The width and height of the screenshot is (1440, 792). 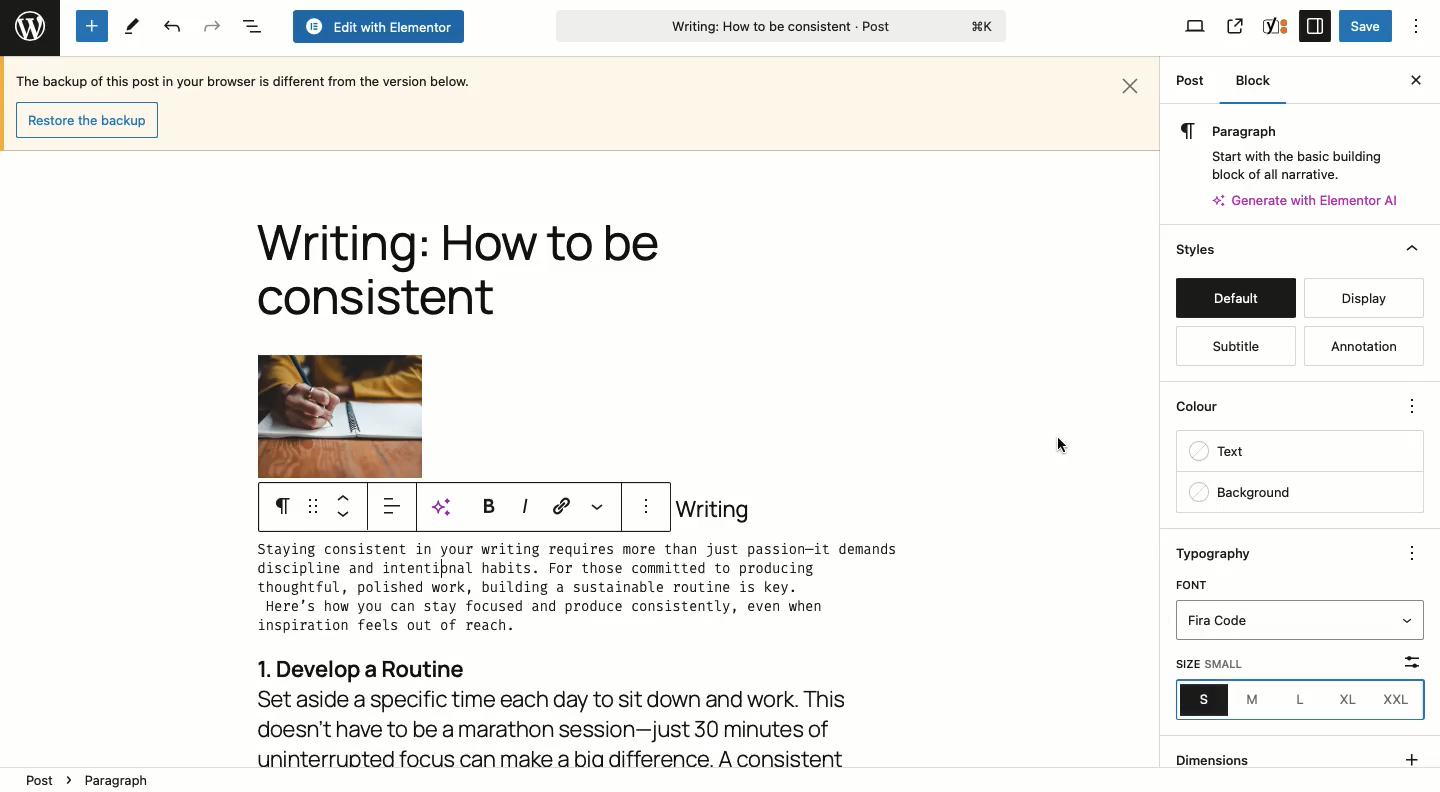 I want to click on Wordpress logo, so click(x=28, y=23).